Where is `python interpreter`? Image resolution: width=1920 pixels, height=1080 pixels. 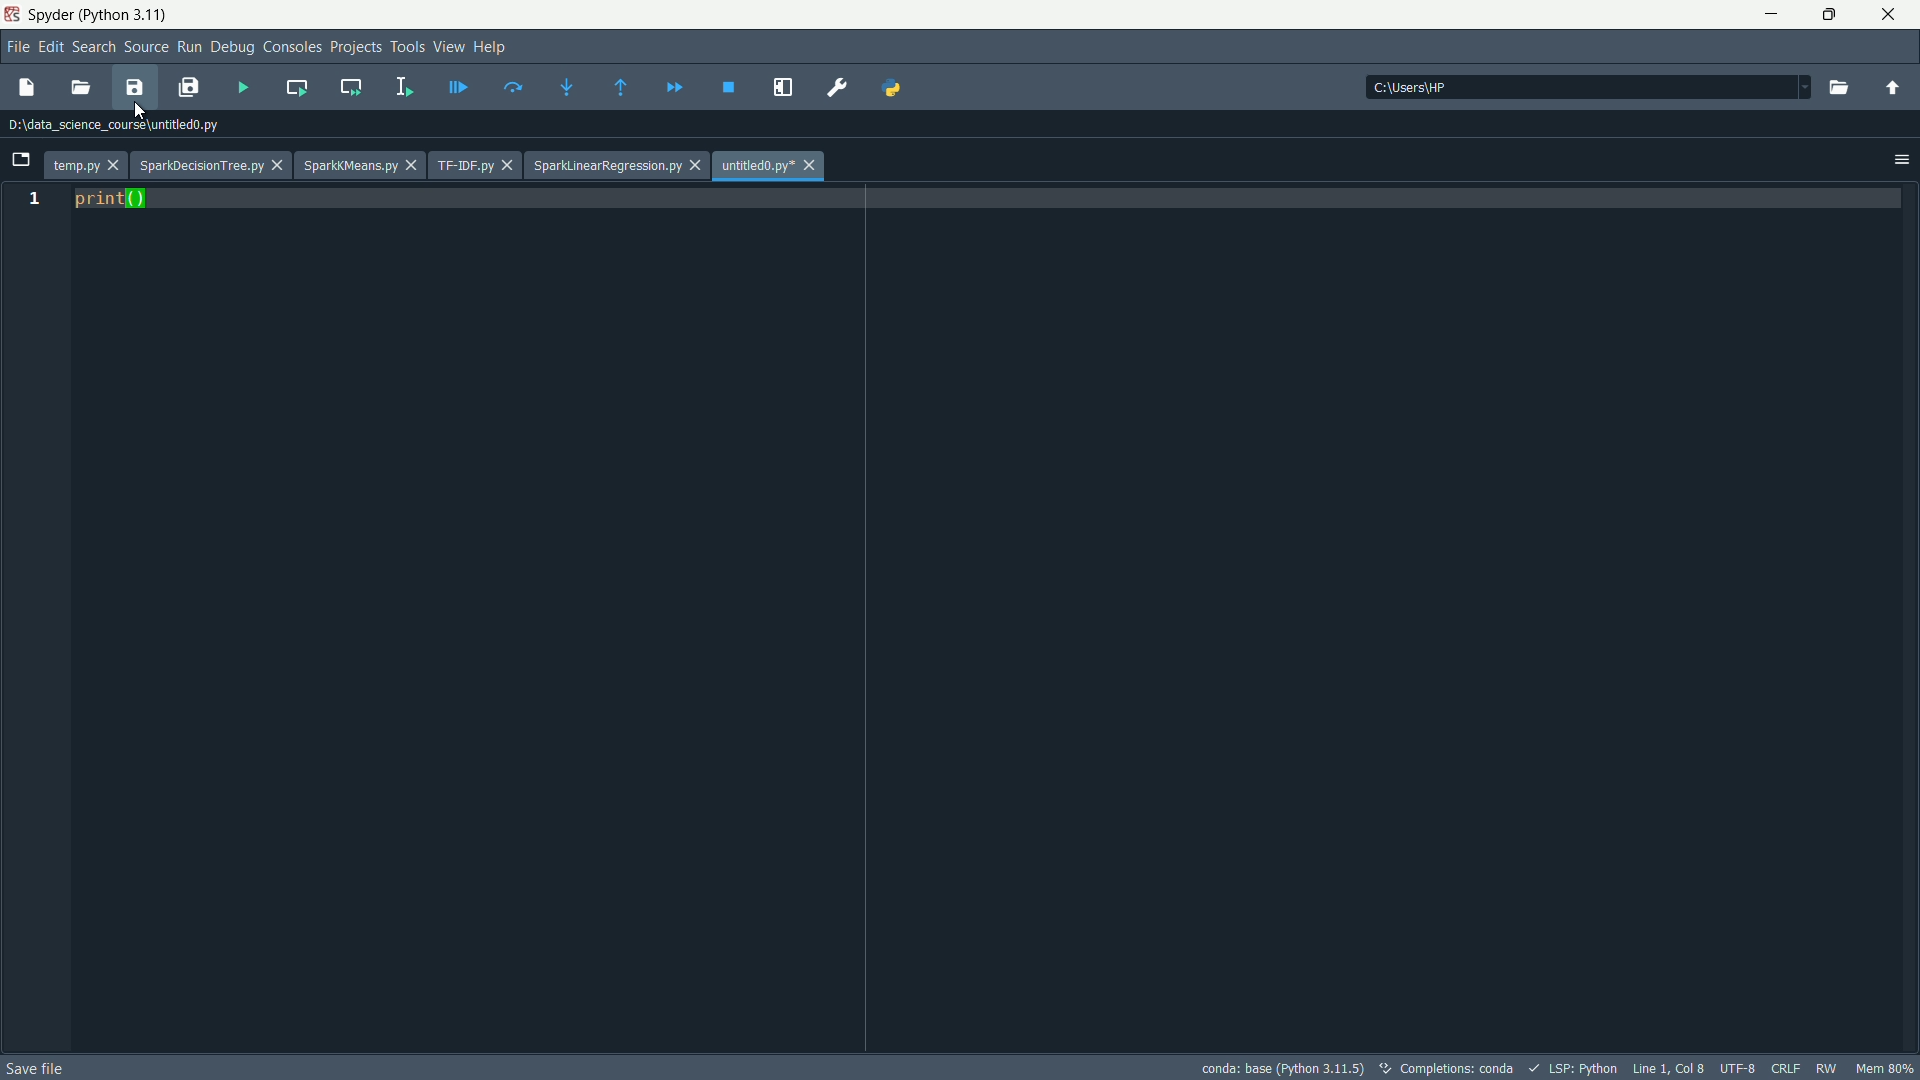 python interpreter is located at coordinates (1281, 1068).